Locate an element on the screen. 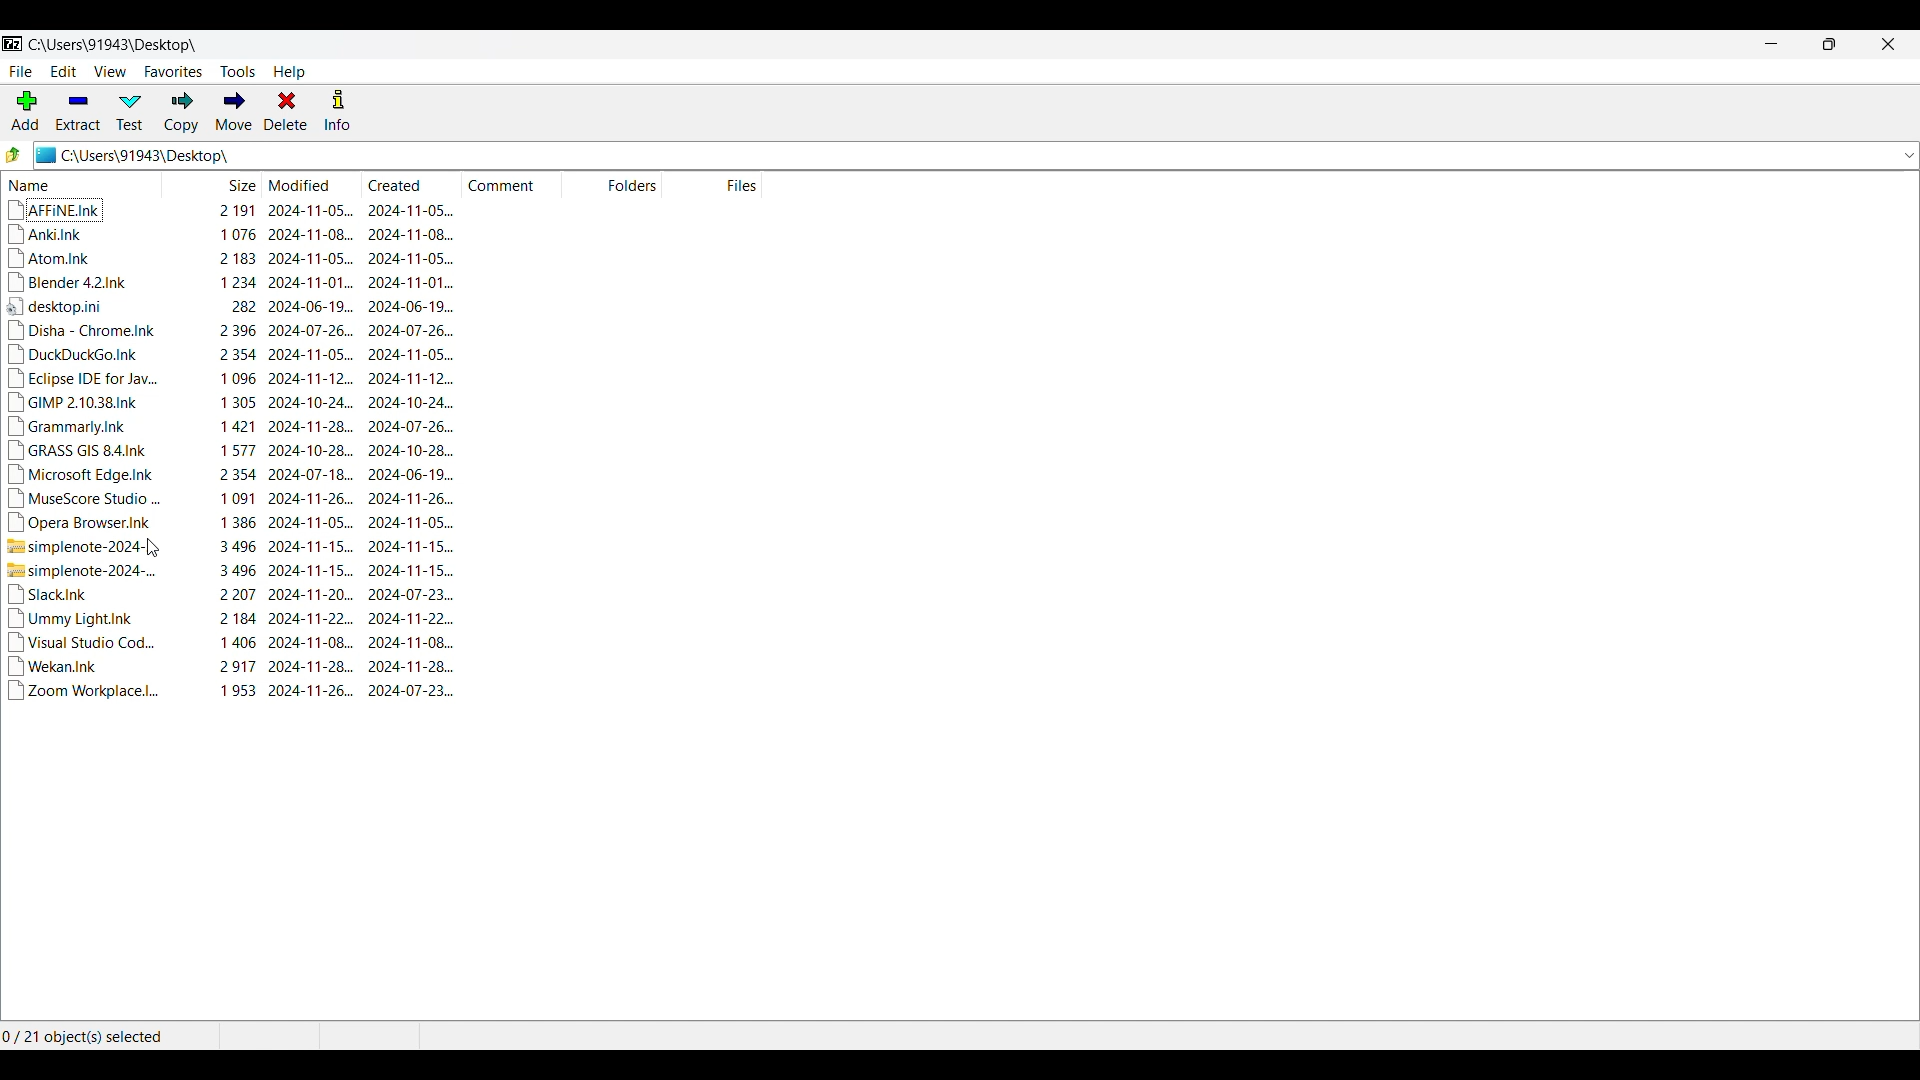 The image size is (1920, 1080). Favorites is located at coordinates (173, 72).